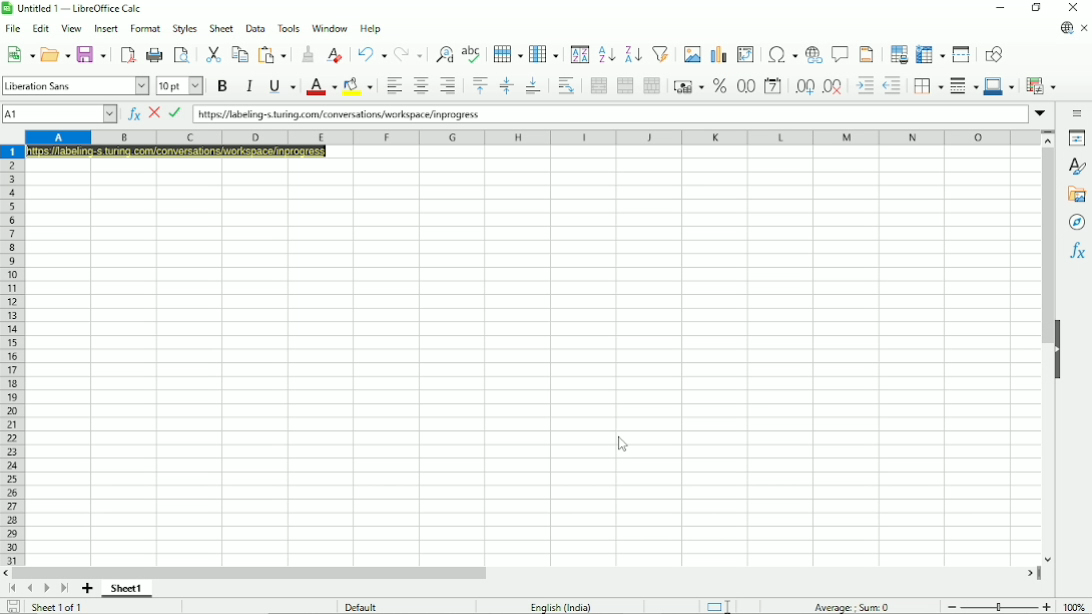 The height and width of the screenshot is (614, 1092). Describe the element at coordinates (105, 28) in the screenshot. I see `Insert` at that location.